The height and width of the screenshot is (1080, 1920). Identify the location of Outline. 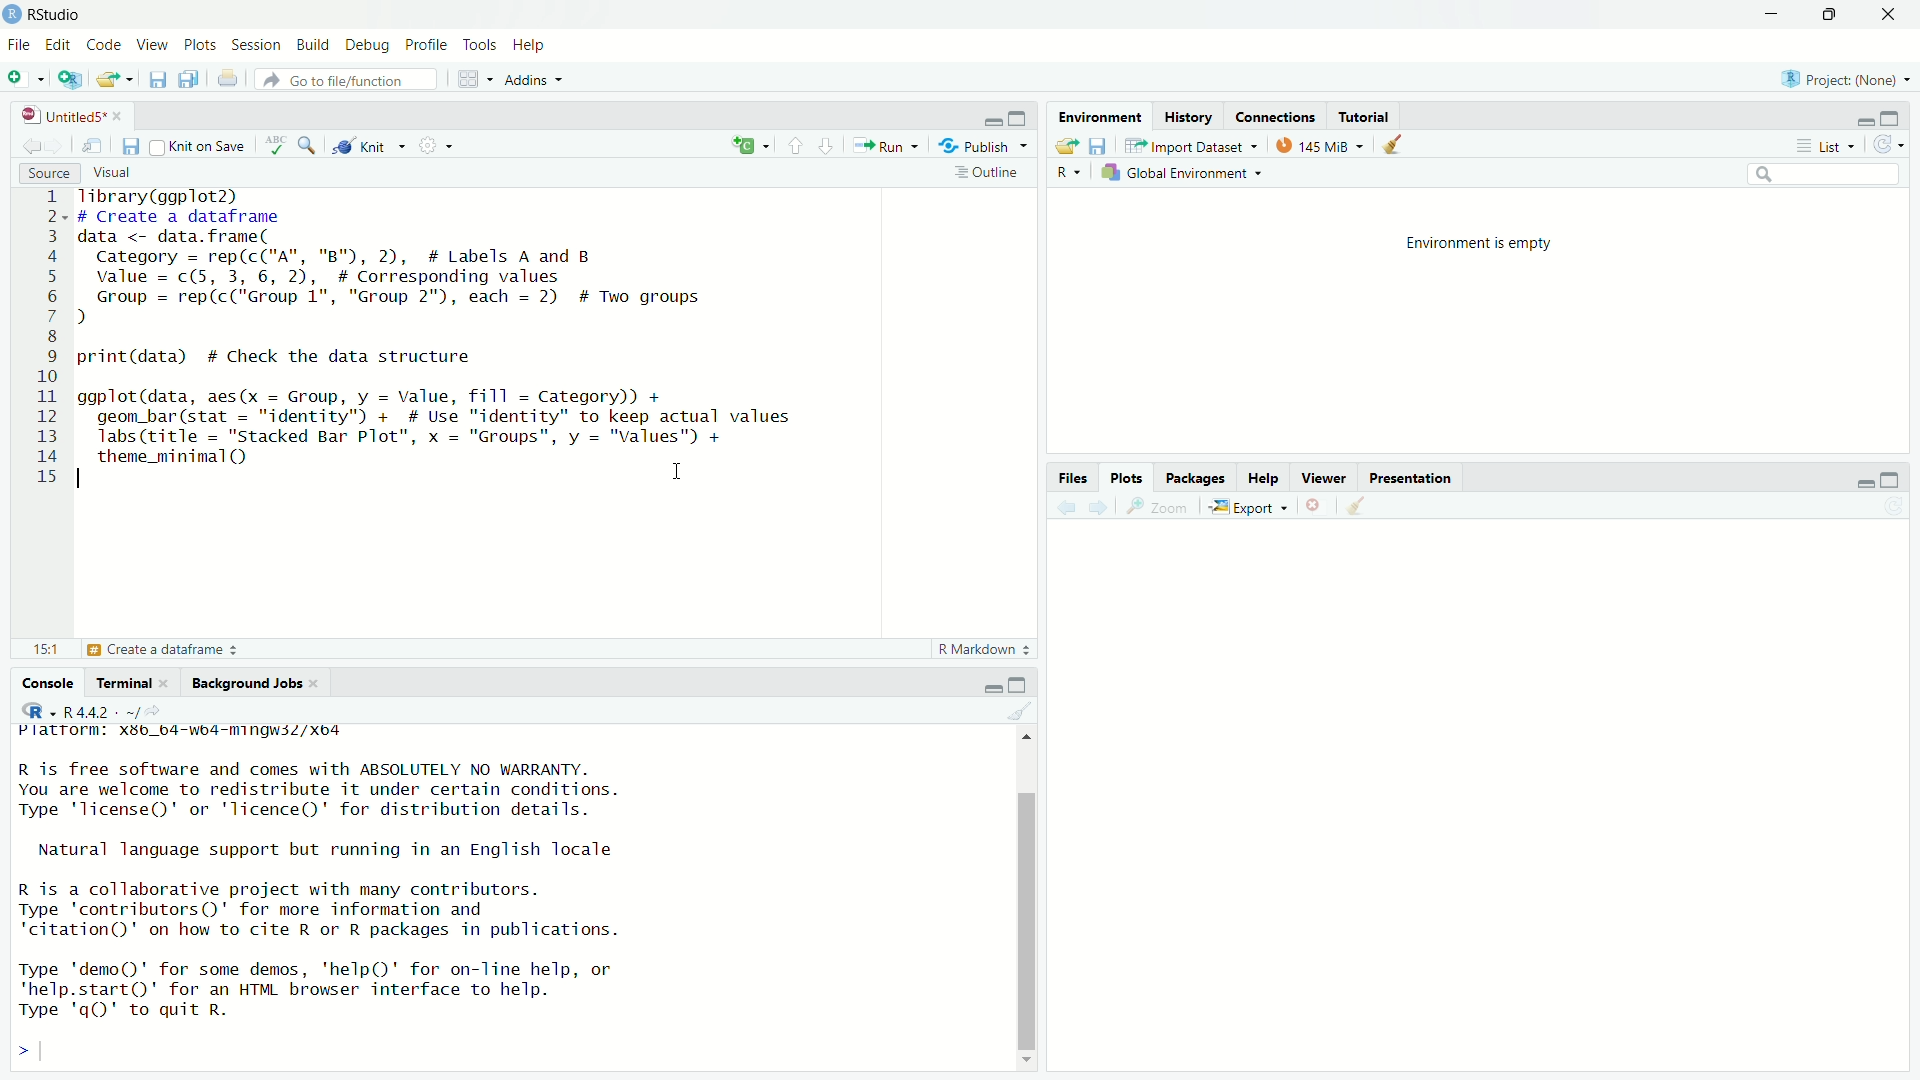
(991, 173).